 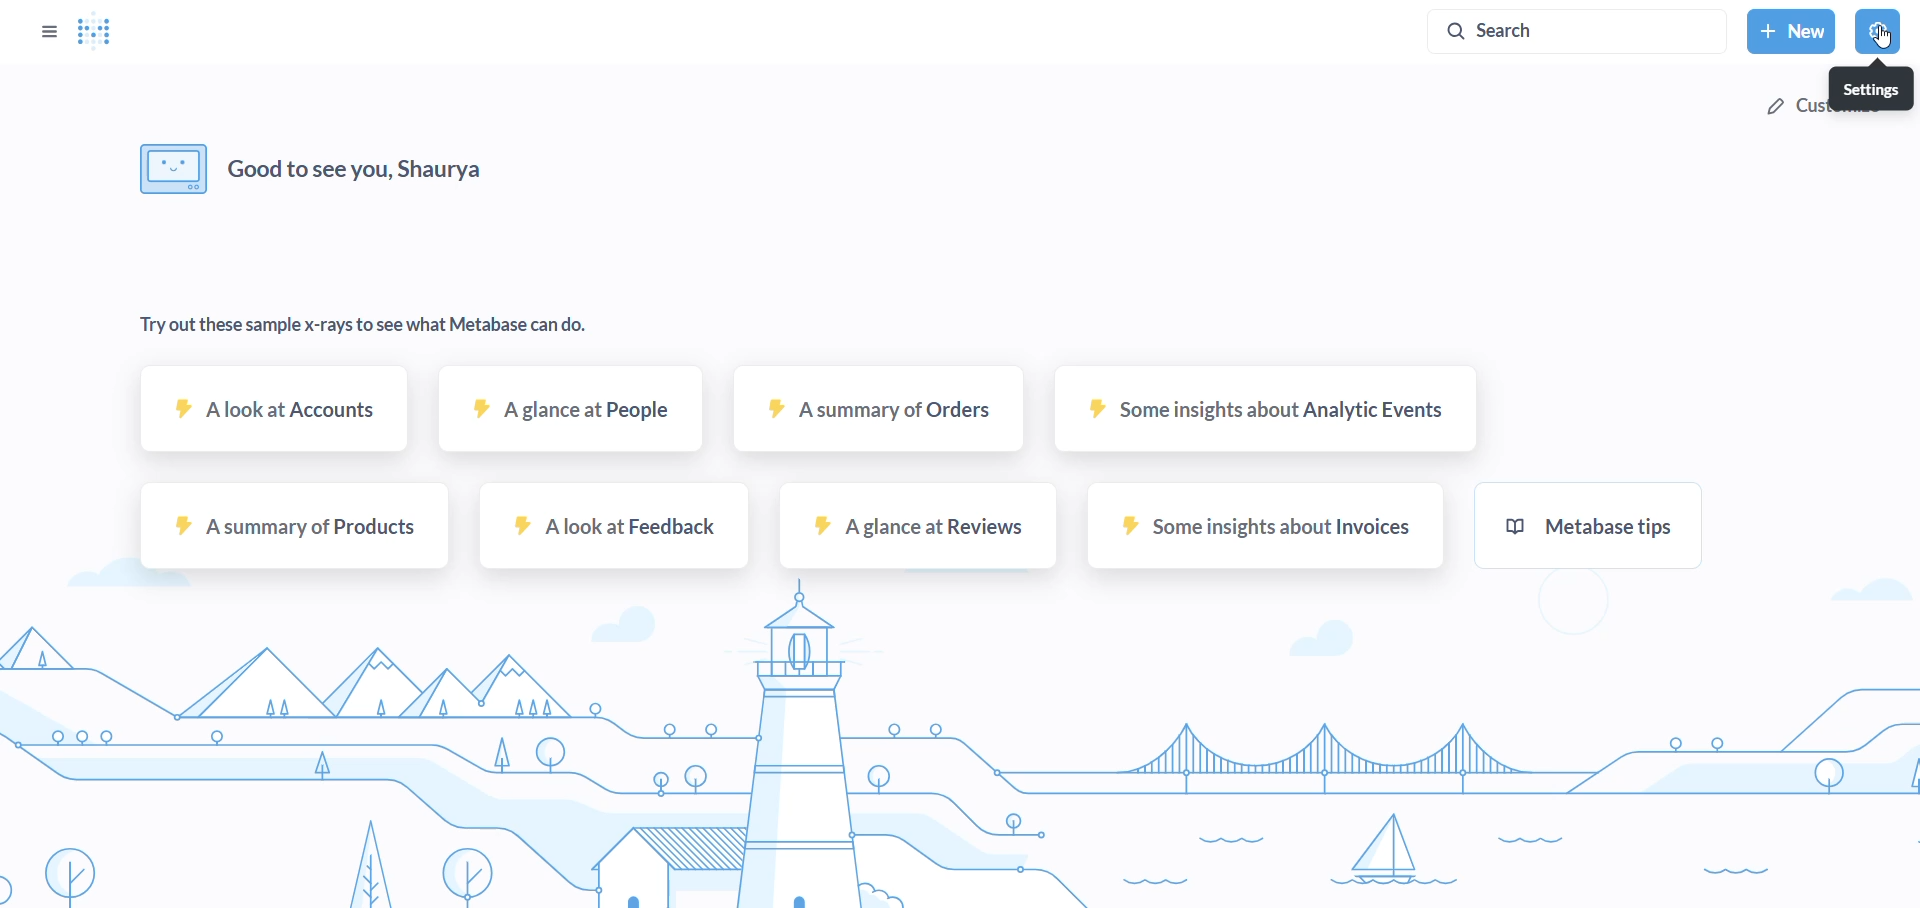 I want to click on some insights about analytic events sample, so click(x=1258, y=418).